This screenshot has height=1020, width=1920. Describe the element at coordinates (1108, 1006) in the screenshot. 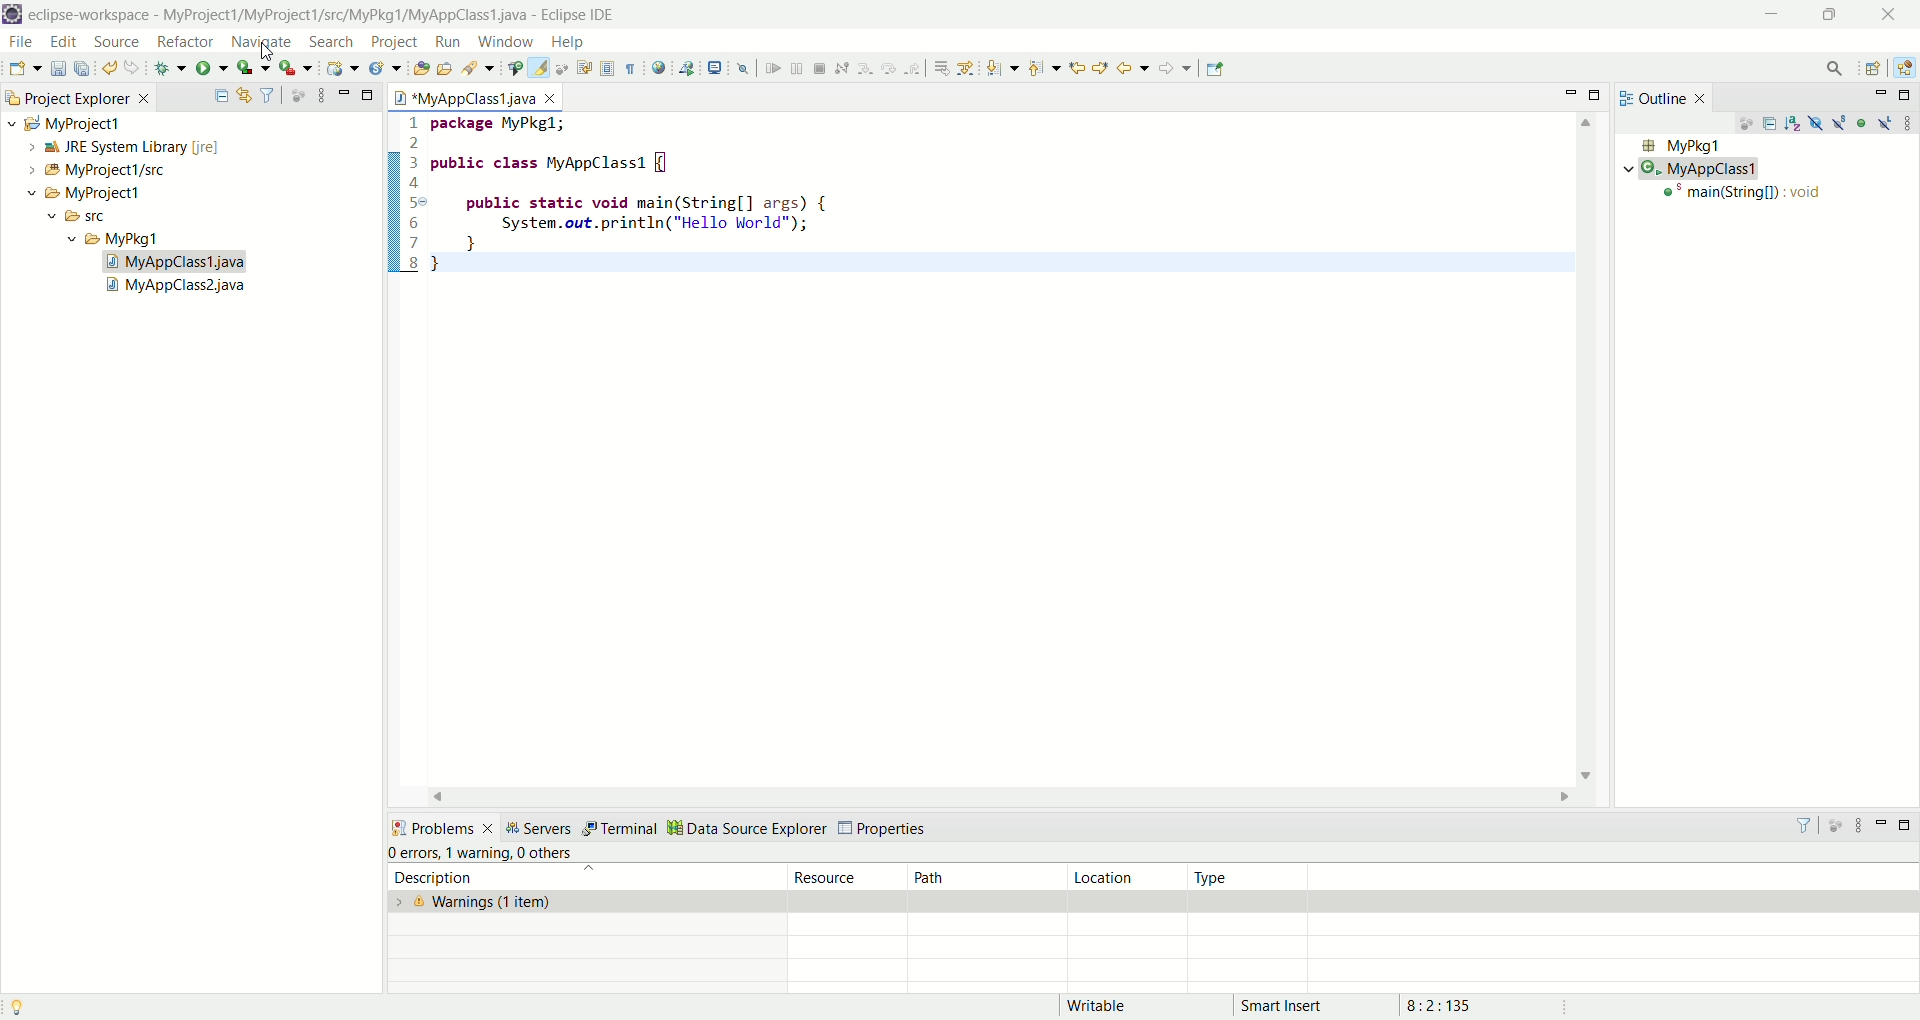

I see `writable` at that location.